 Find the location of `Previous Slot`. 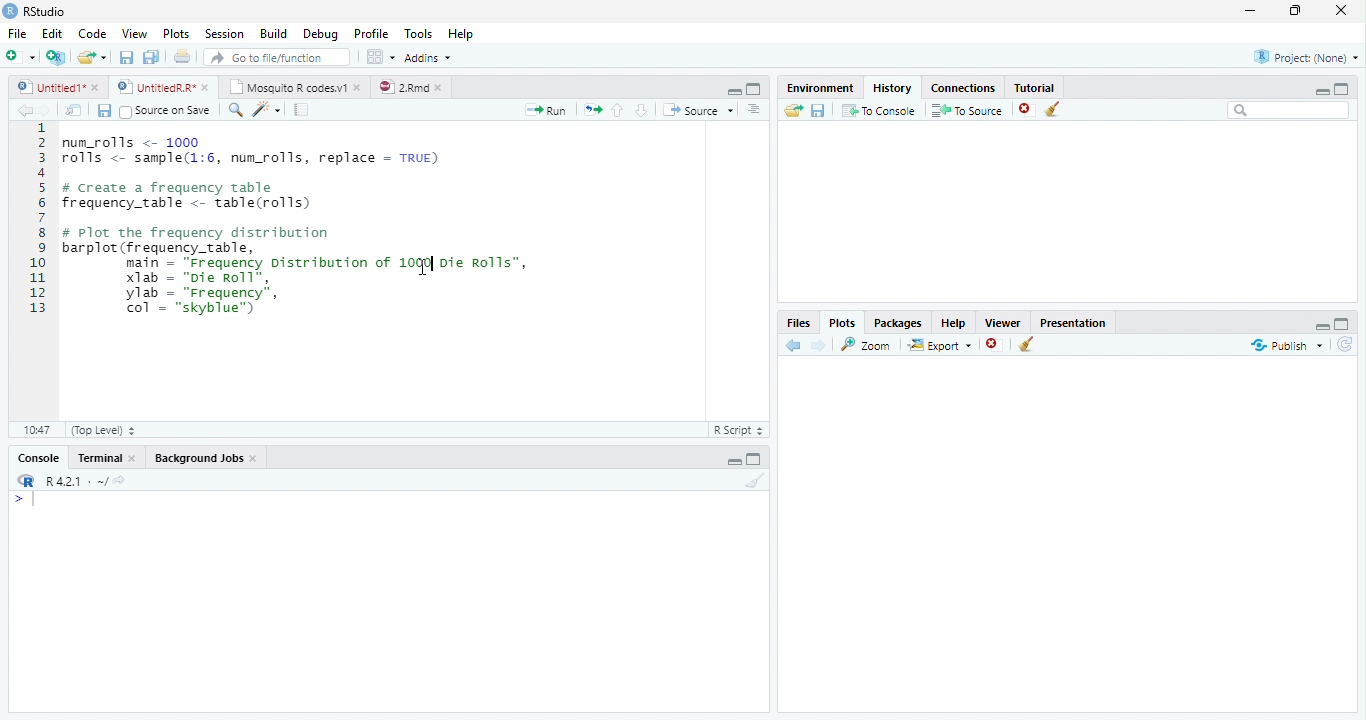

Previous Slot is located at coordinates (794, 346).